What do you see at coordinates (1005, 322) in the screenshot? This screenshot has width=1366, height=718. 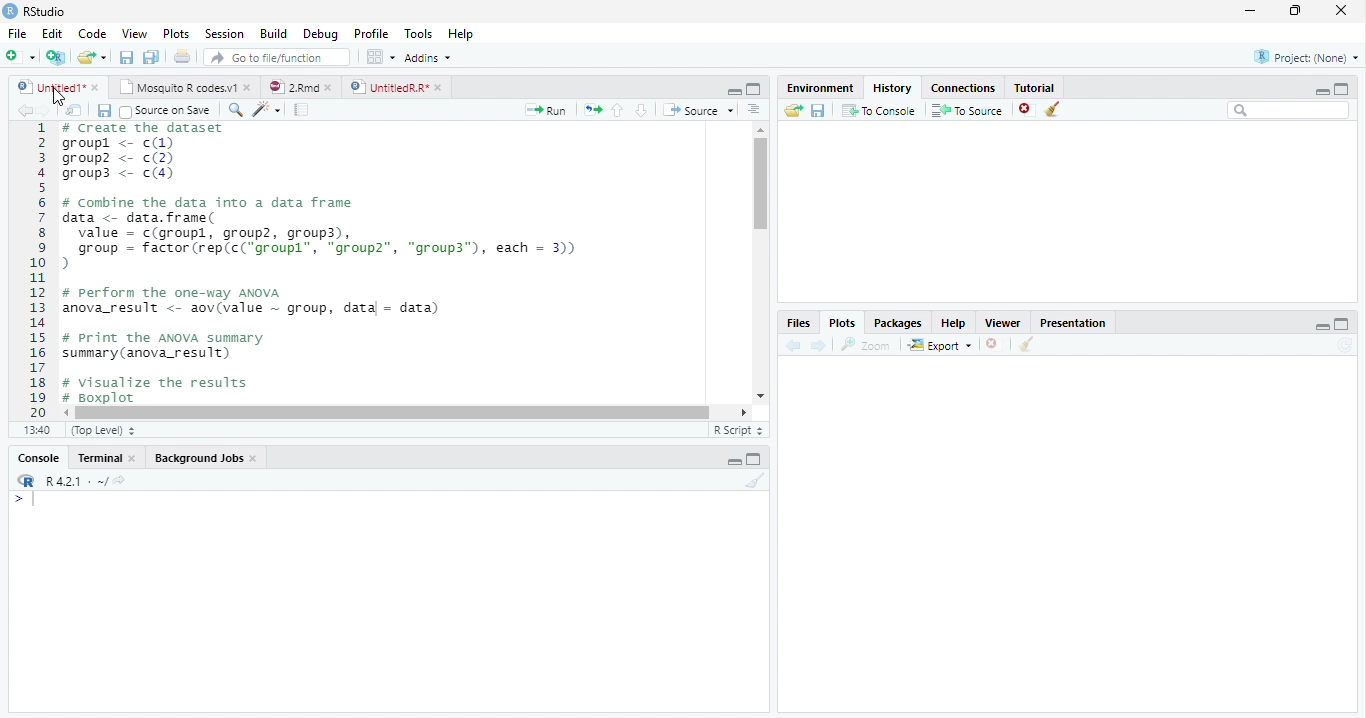 I see `Viewer` at bounding box center [1005, 322].